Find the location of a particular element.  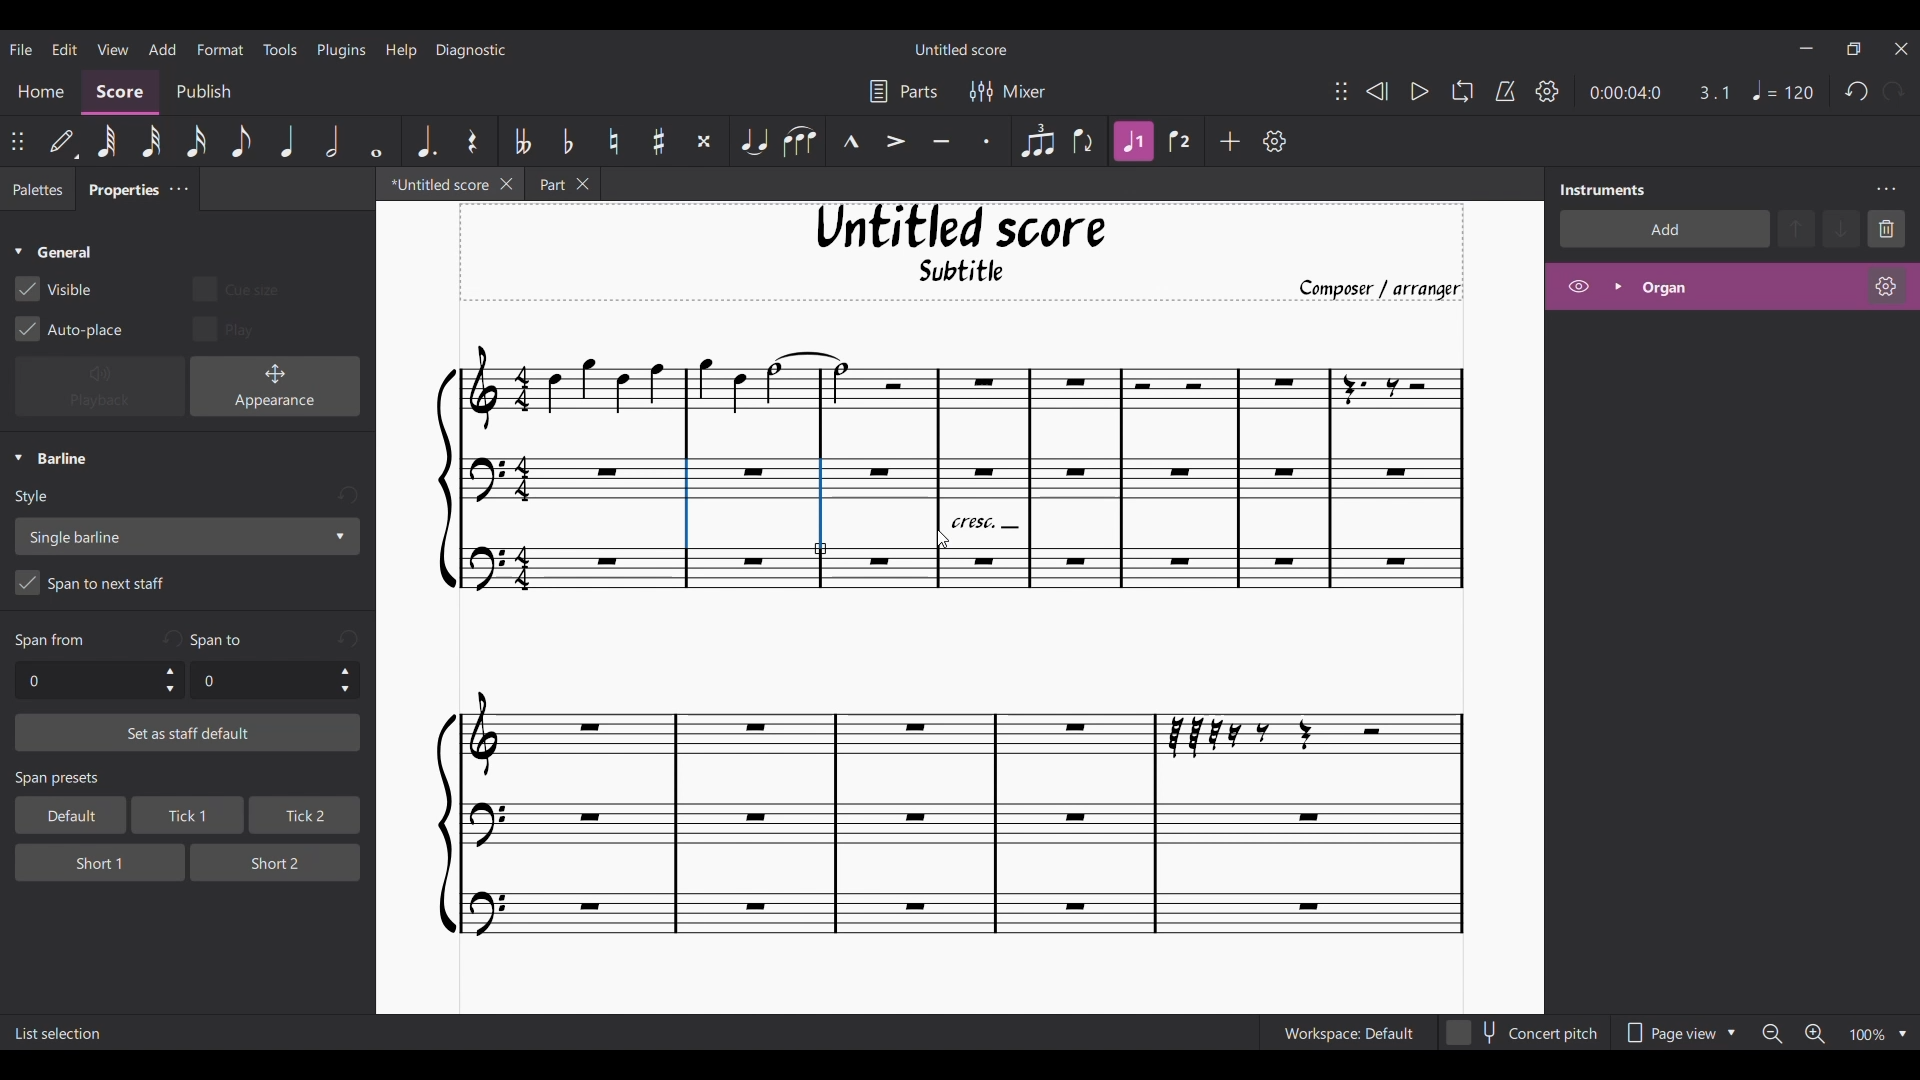

Toggle for Play is located at coordinates (225, 328).